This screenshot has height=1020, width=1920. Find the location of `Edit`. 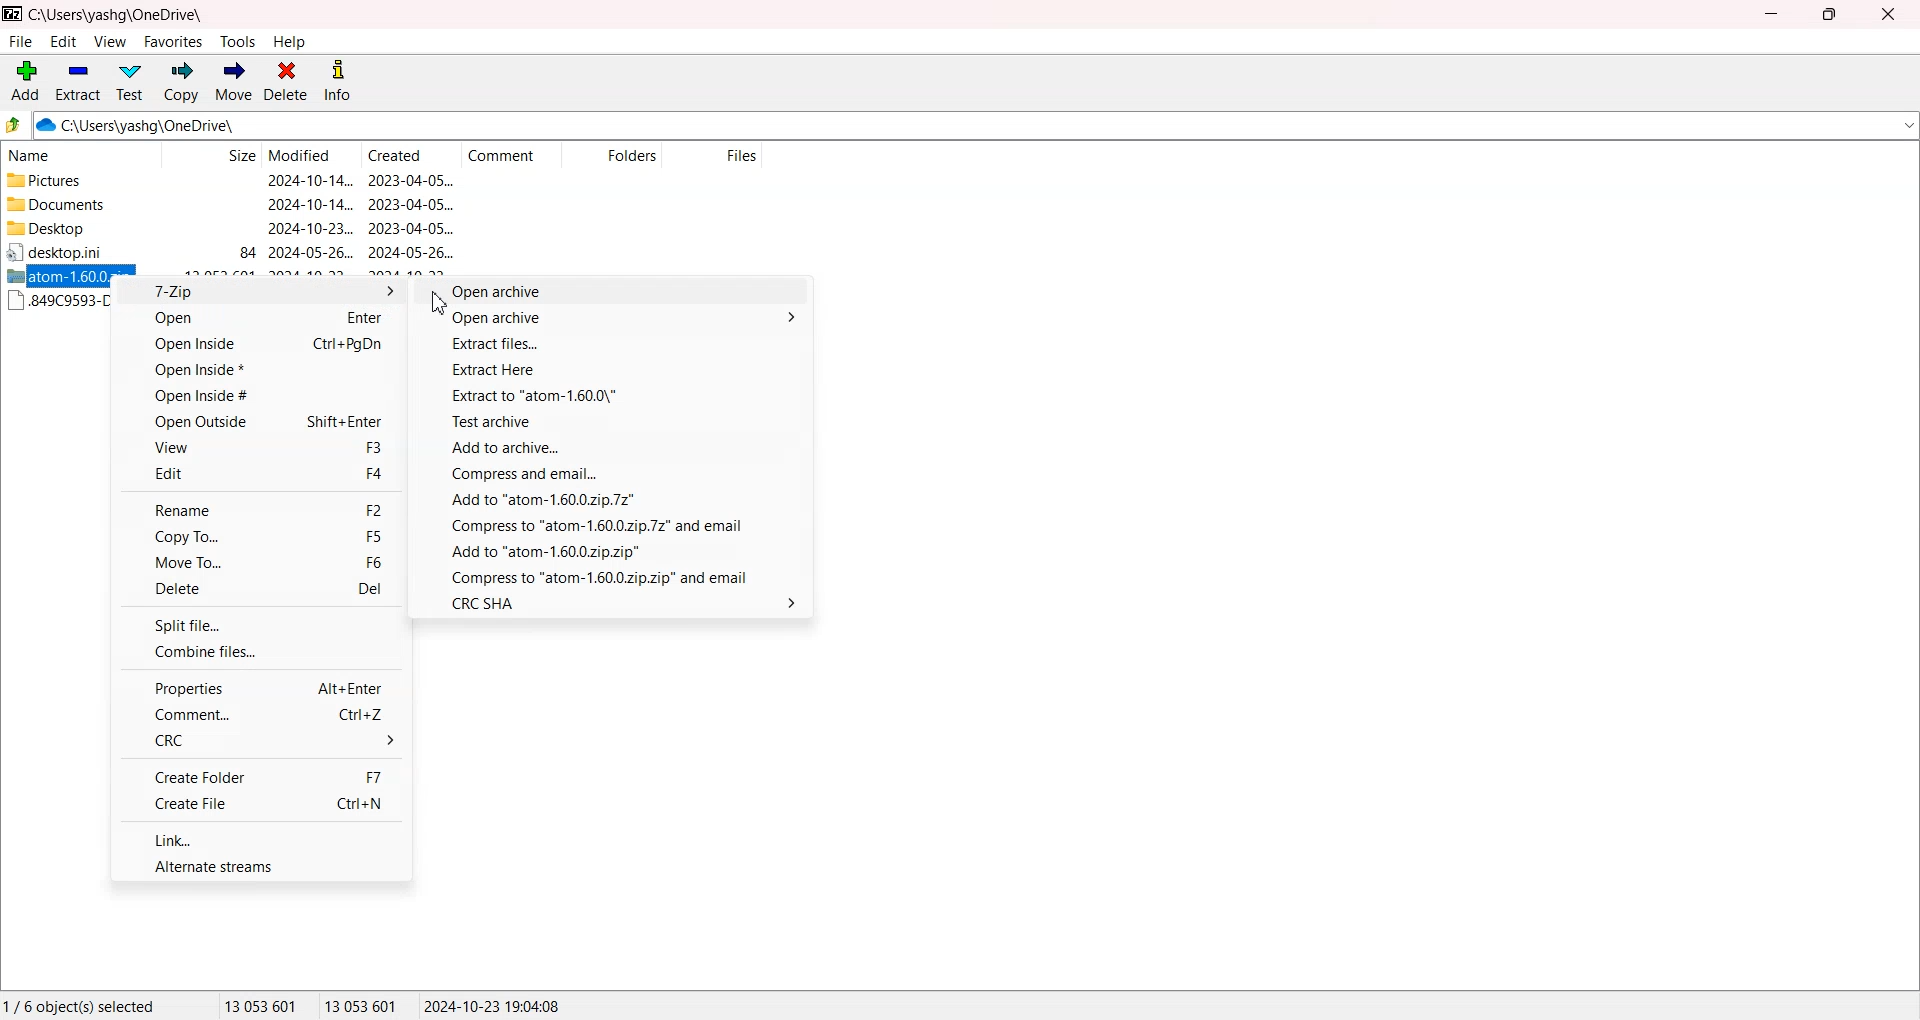

Edit is located at coordinates (260, 473).